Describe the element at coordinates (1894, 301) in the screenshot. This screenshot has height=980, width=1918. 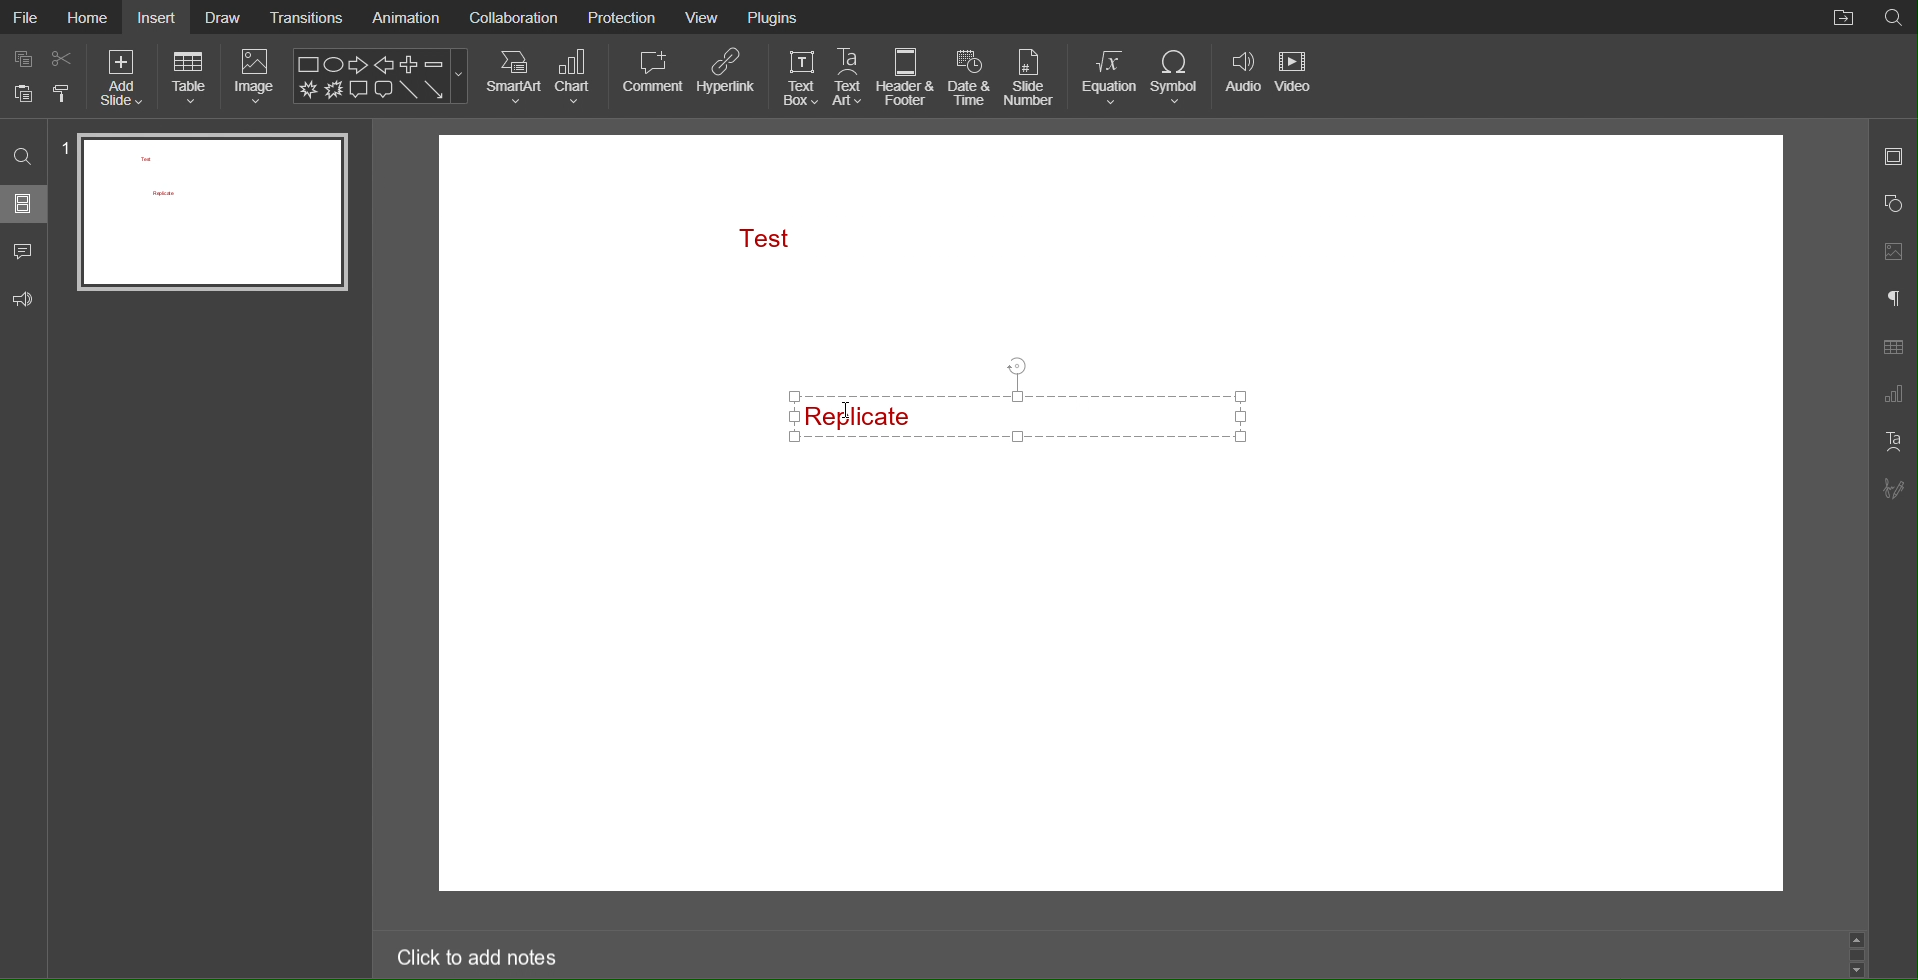
I see `Paragraph Settings` at that location.